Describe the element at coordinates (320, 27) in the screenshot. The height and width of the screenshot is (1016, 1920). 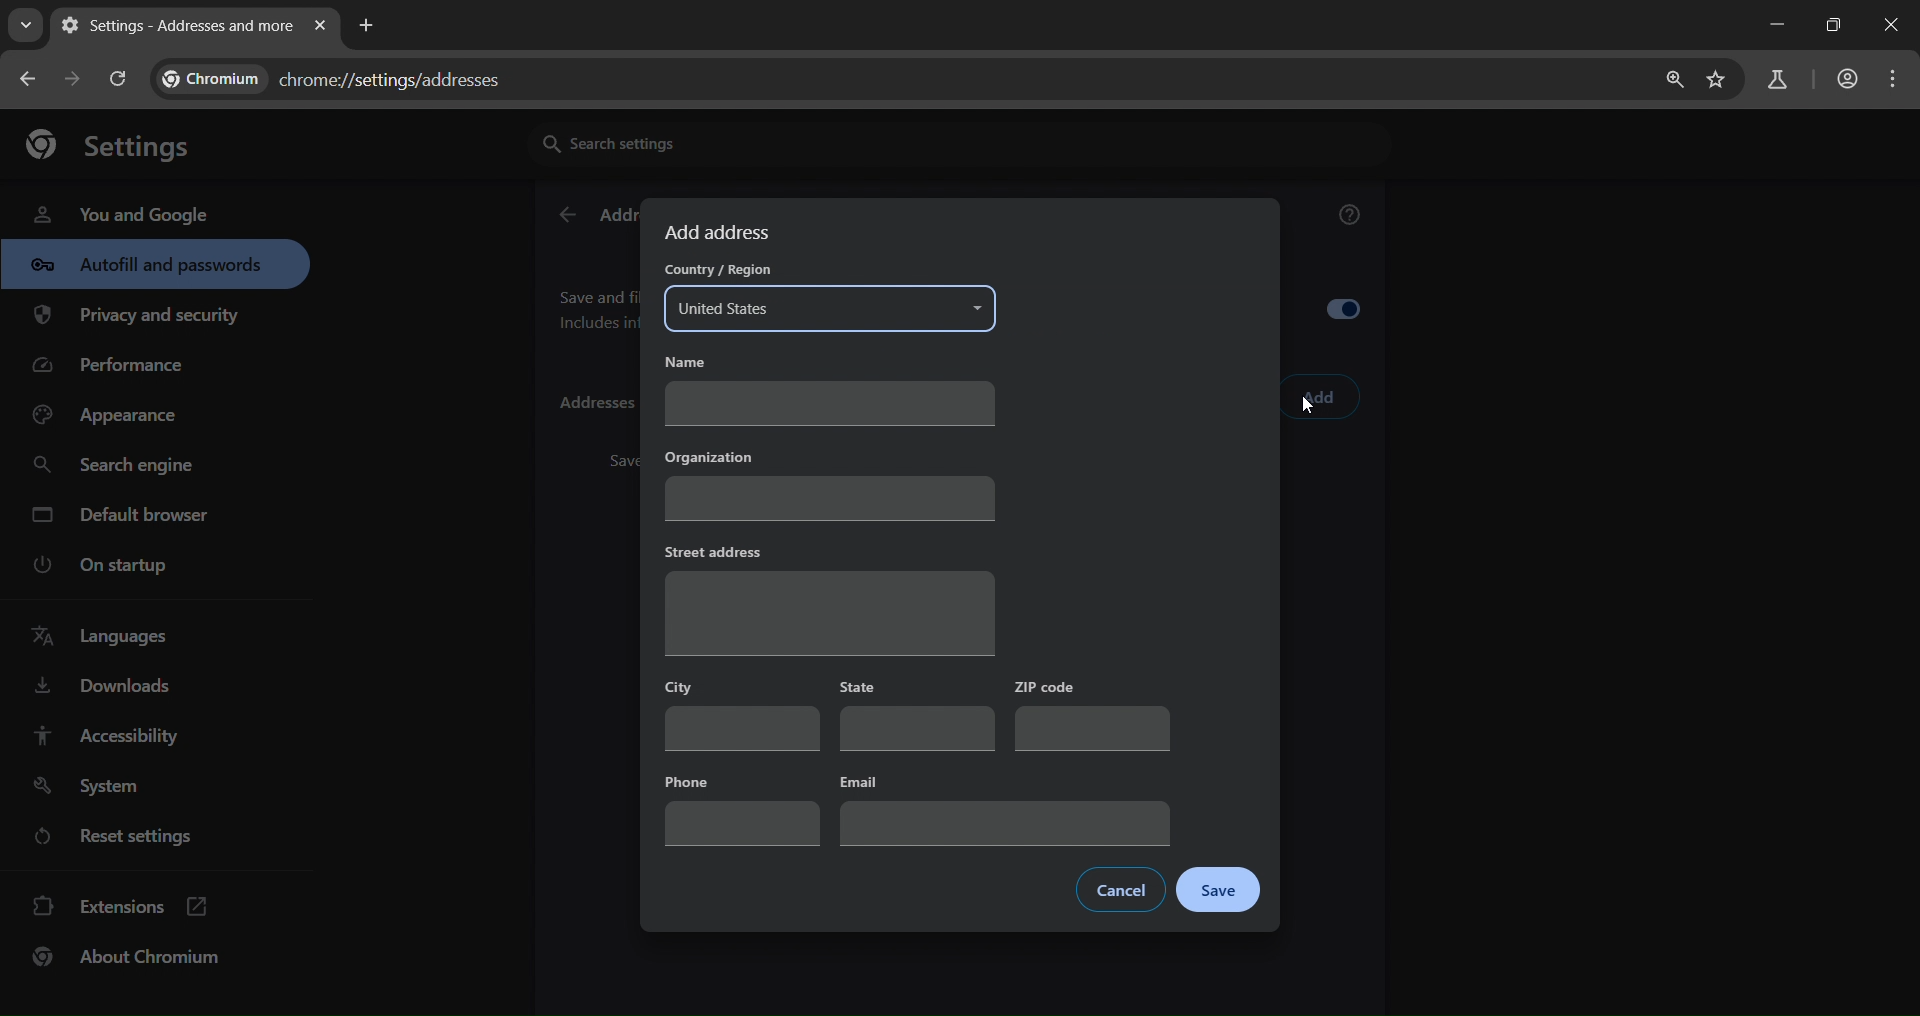
I see `close tab` at that location.